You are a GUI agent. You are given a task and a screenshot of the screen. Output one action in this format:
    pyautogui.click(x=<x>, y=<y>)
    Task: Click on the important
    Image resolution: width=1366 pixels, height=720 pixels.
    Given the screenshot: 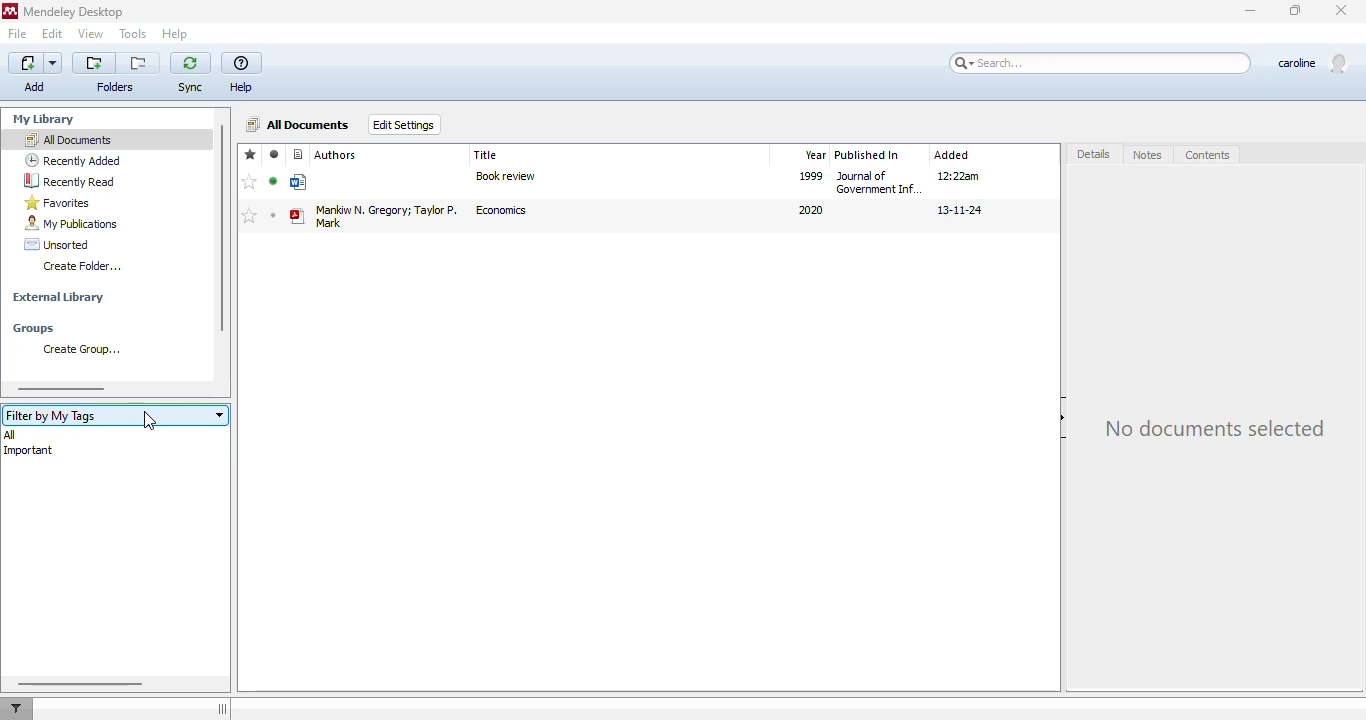 What is the action you would take?
    pyautogui.click(x=28, y=451)
    